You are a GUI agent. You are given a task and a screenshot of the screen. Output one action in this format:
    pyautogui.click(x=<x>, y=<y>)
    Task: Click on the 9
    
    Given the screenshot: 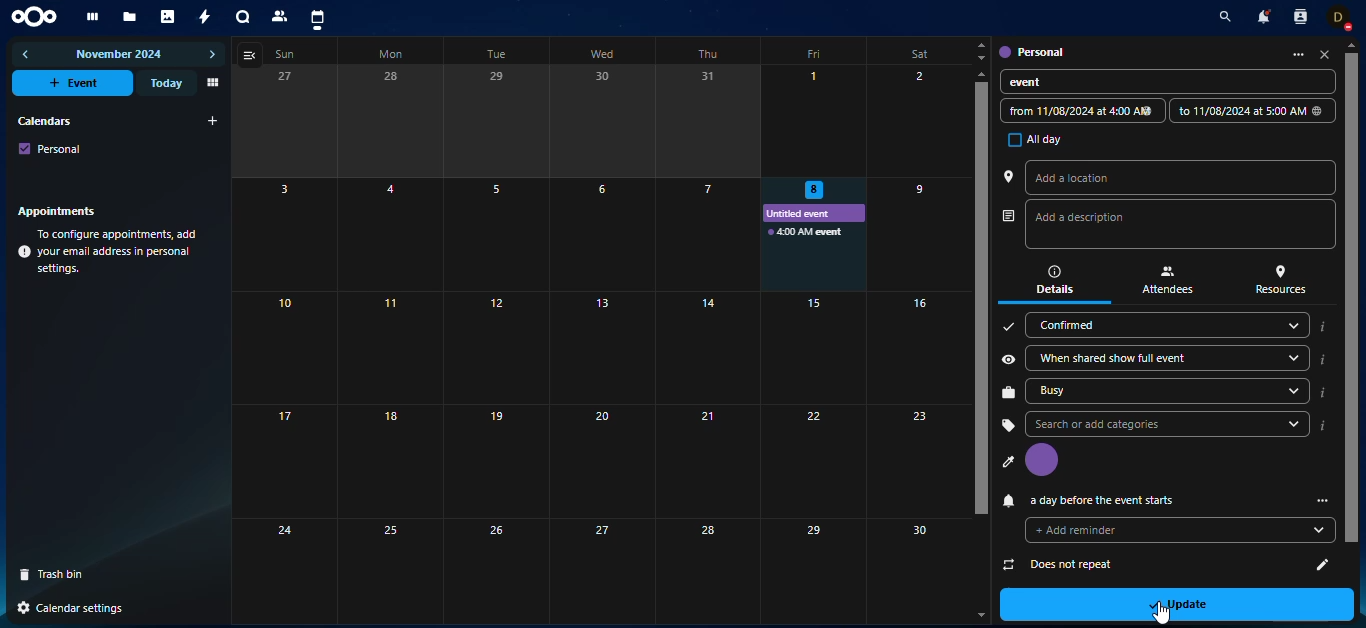 What is the action you would take?
    pyautogui.click(x=915, y=232)
    